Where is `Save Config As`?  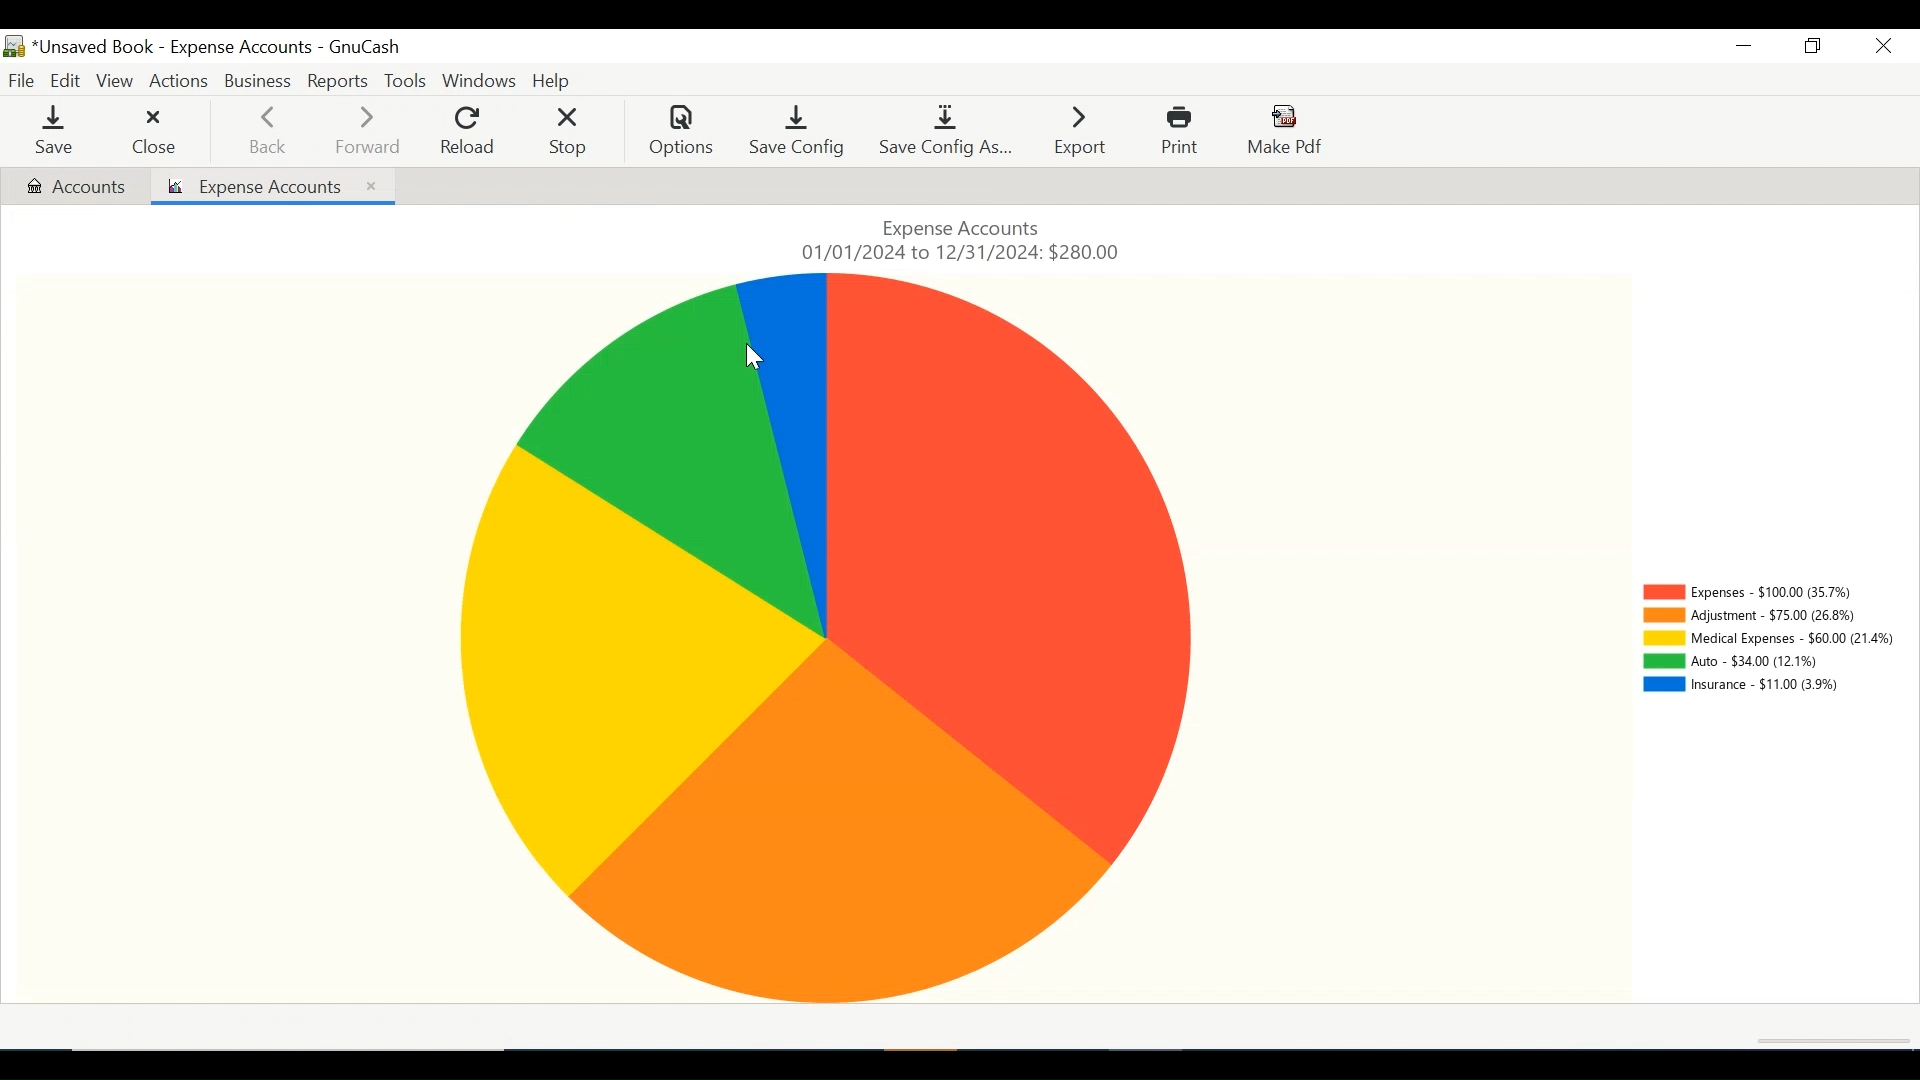
Save Config As is located at coordinates (949, 131).